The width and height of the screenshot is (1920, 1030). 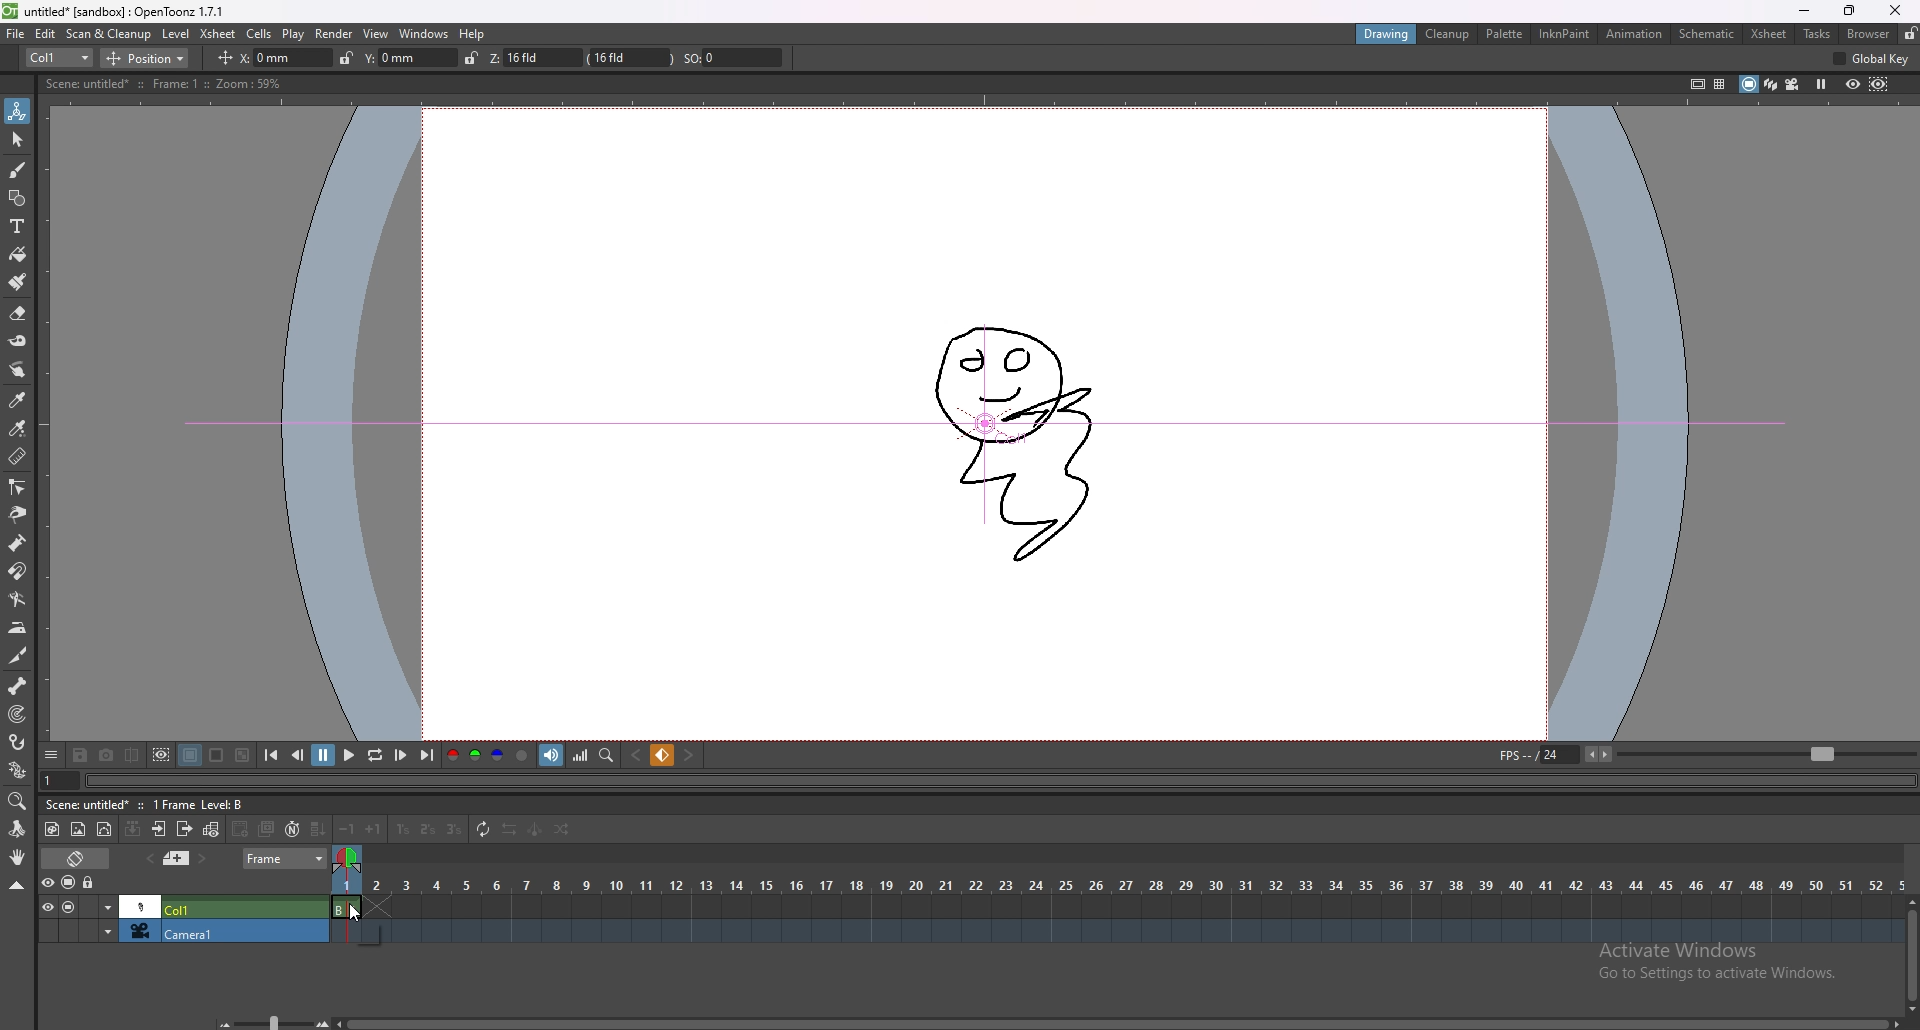 What do you see at coordinates (191, 754) in the screenshot?
I see `black background` at bounding box center [191, 754].